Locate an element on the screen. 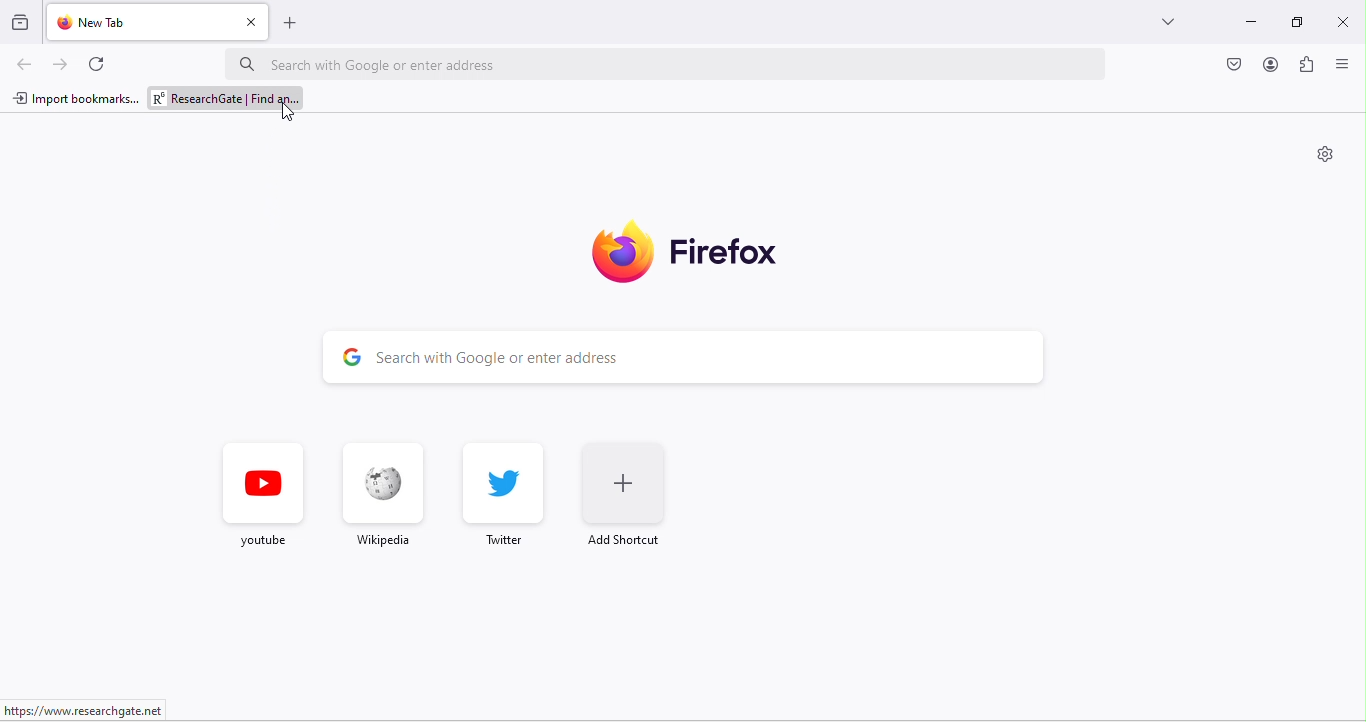 The width and height of the screenshot is (1366, 722). refresh is located at coordinates (100, 63).